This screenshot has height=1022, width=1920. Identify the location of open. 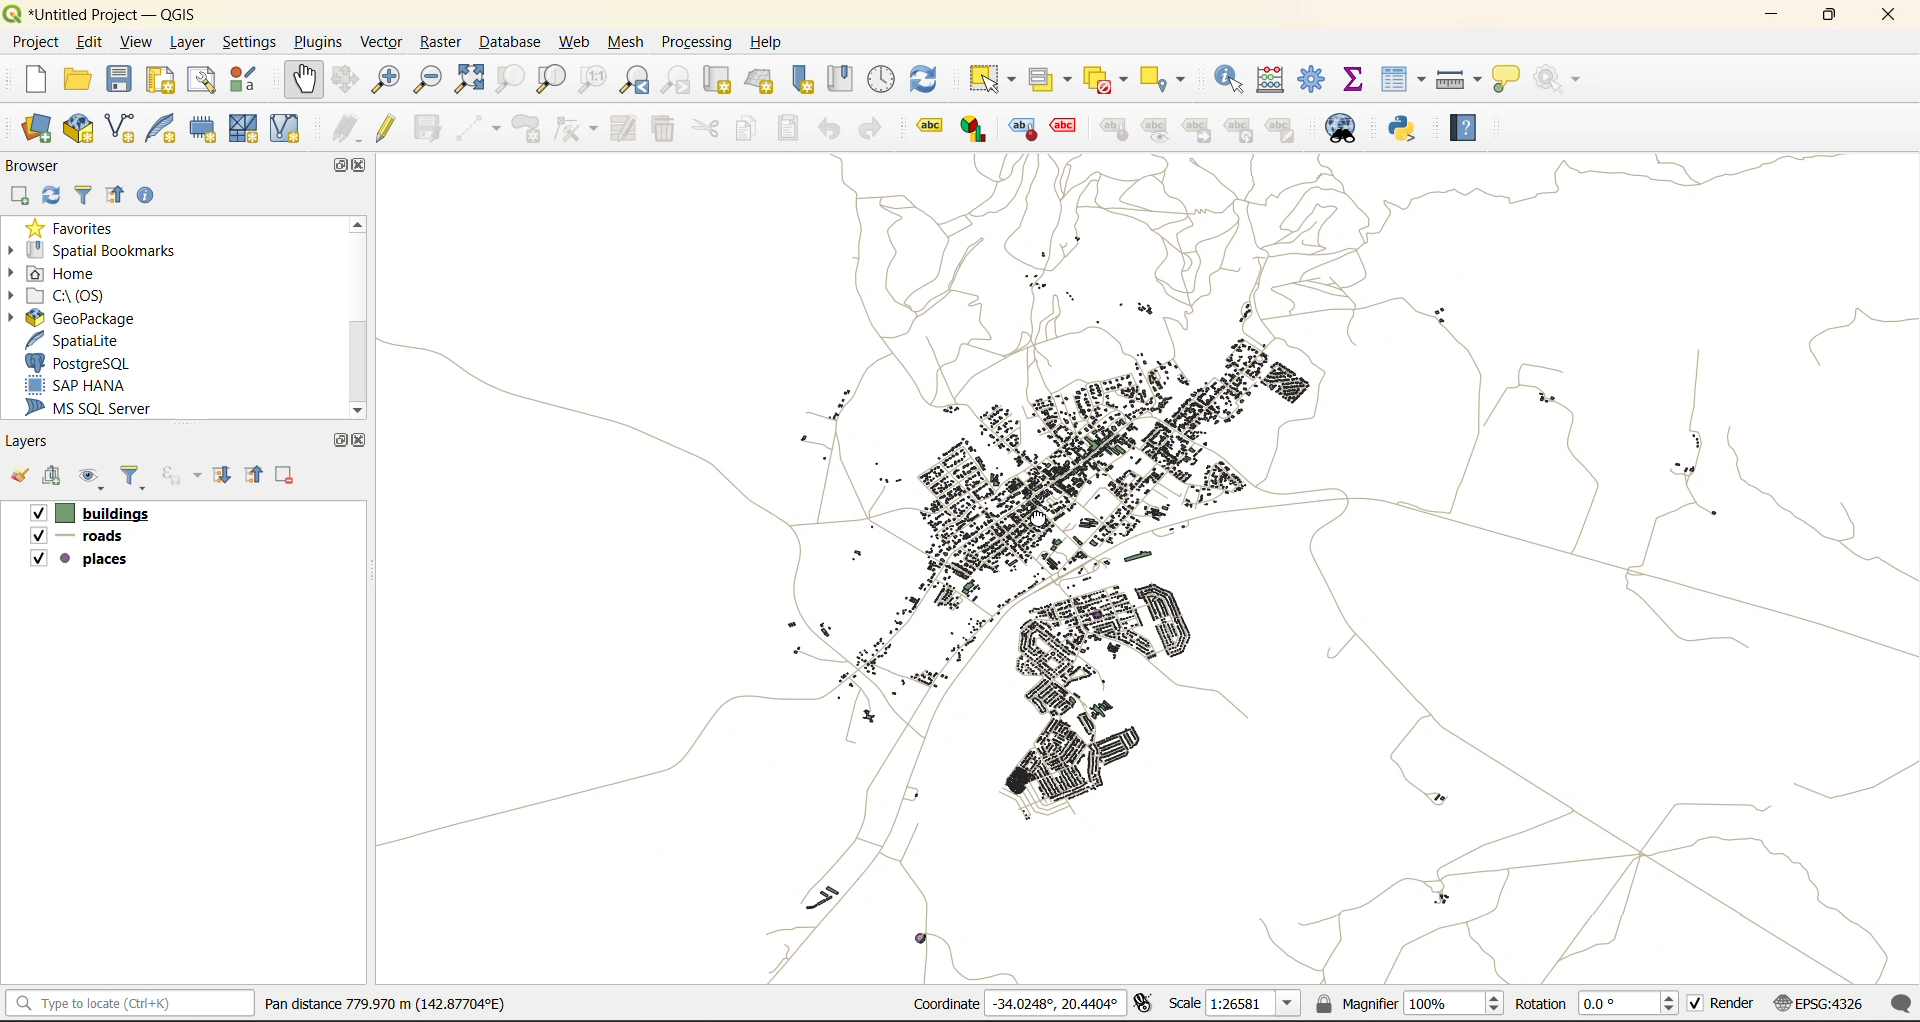
(78, 80).